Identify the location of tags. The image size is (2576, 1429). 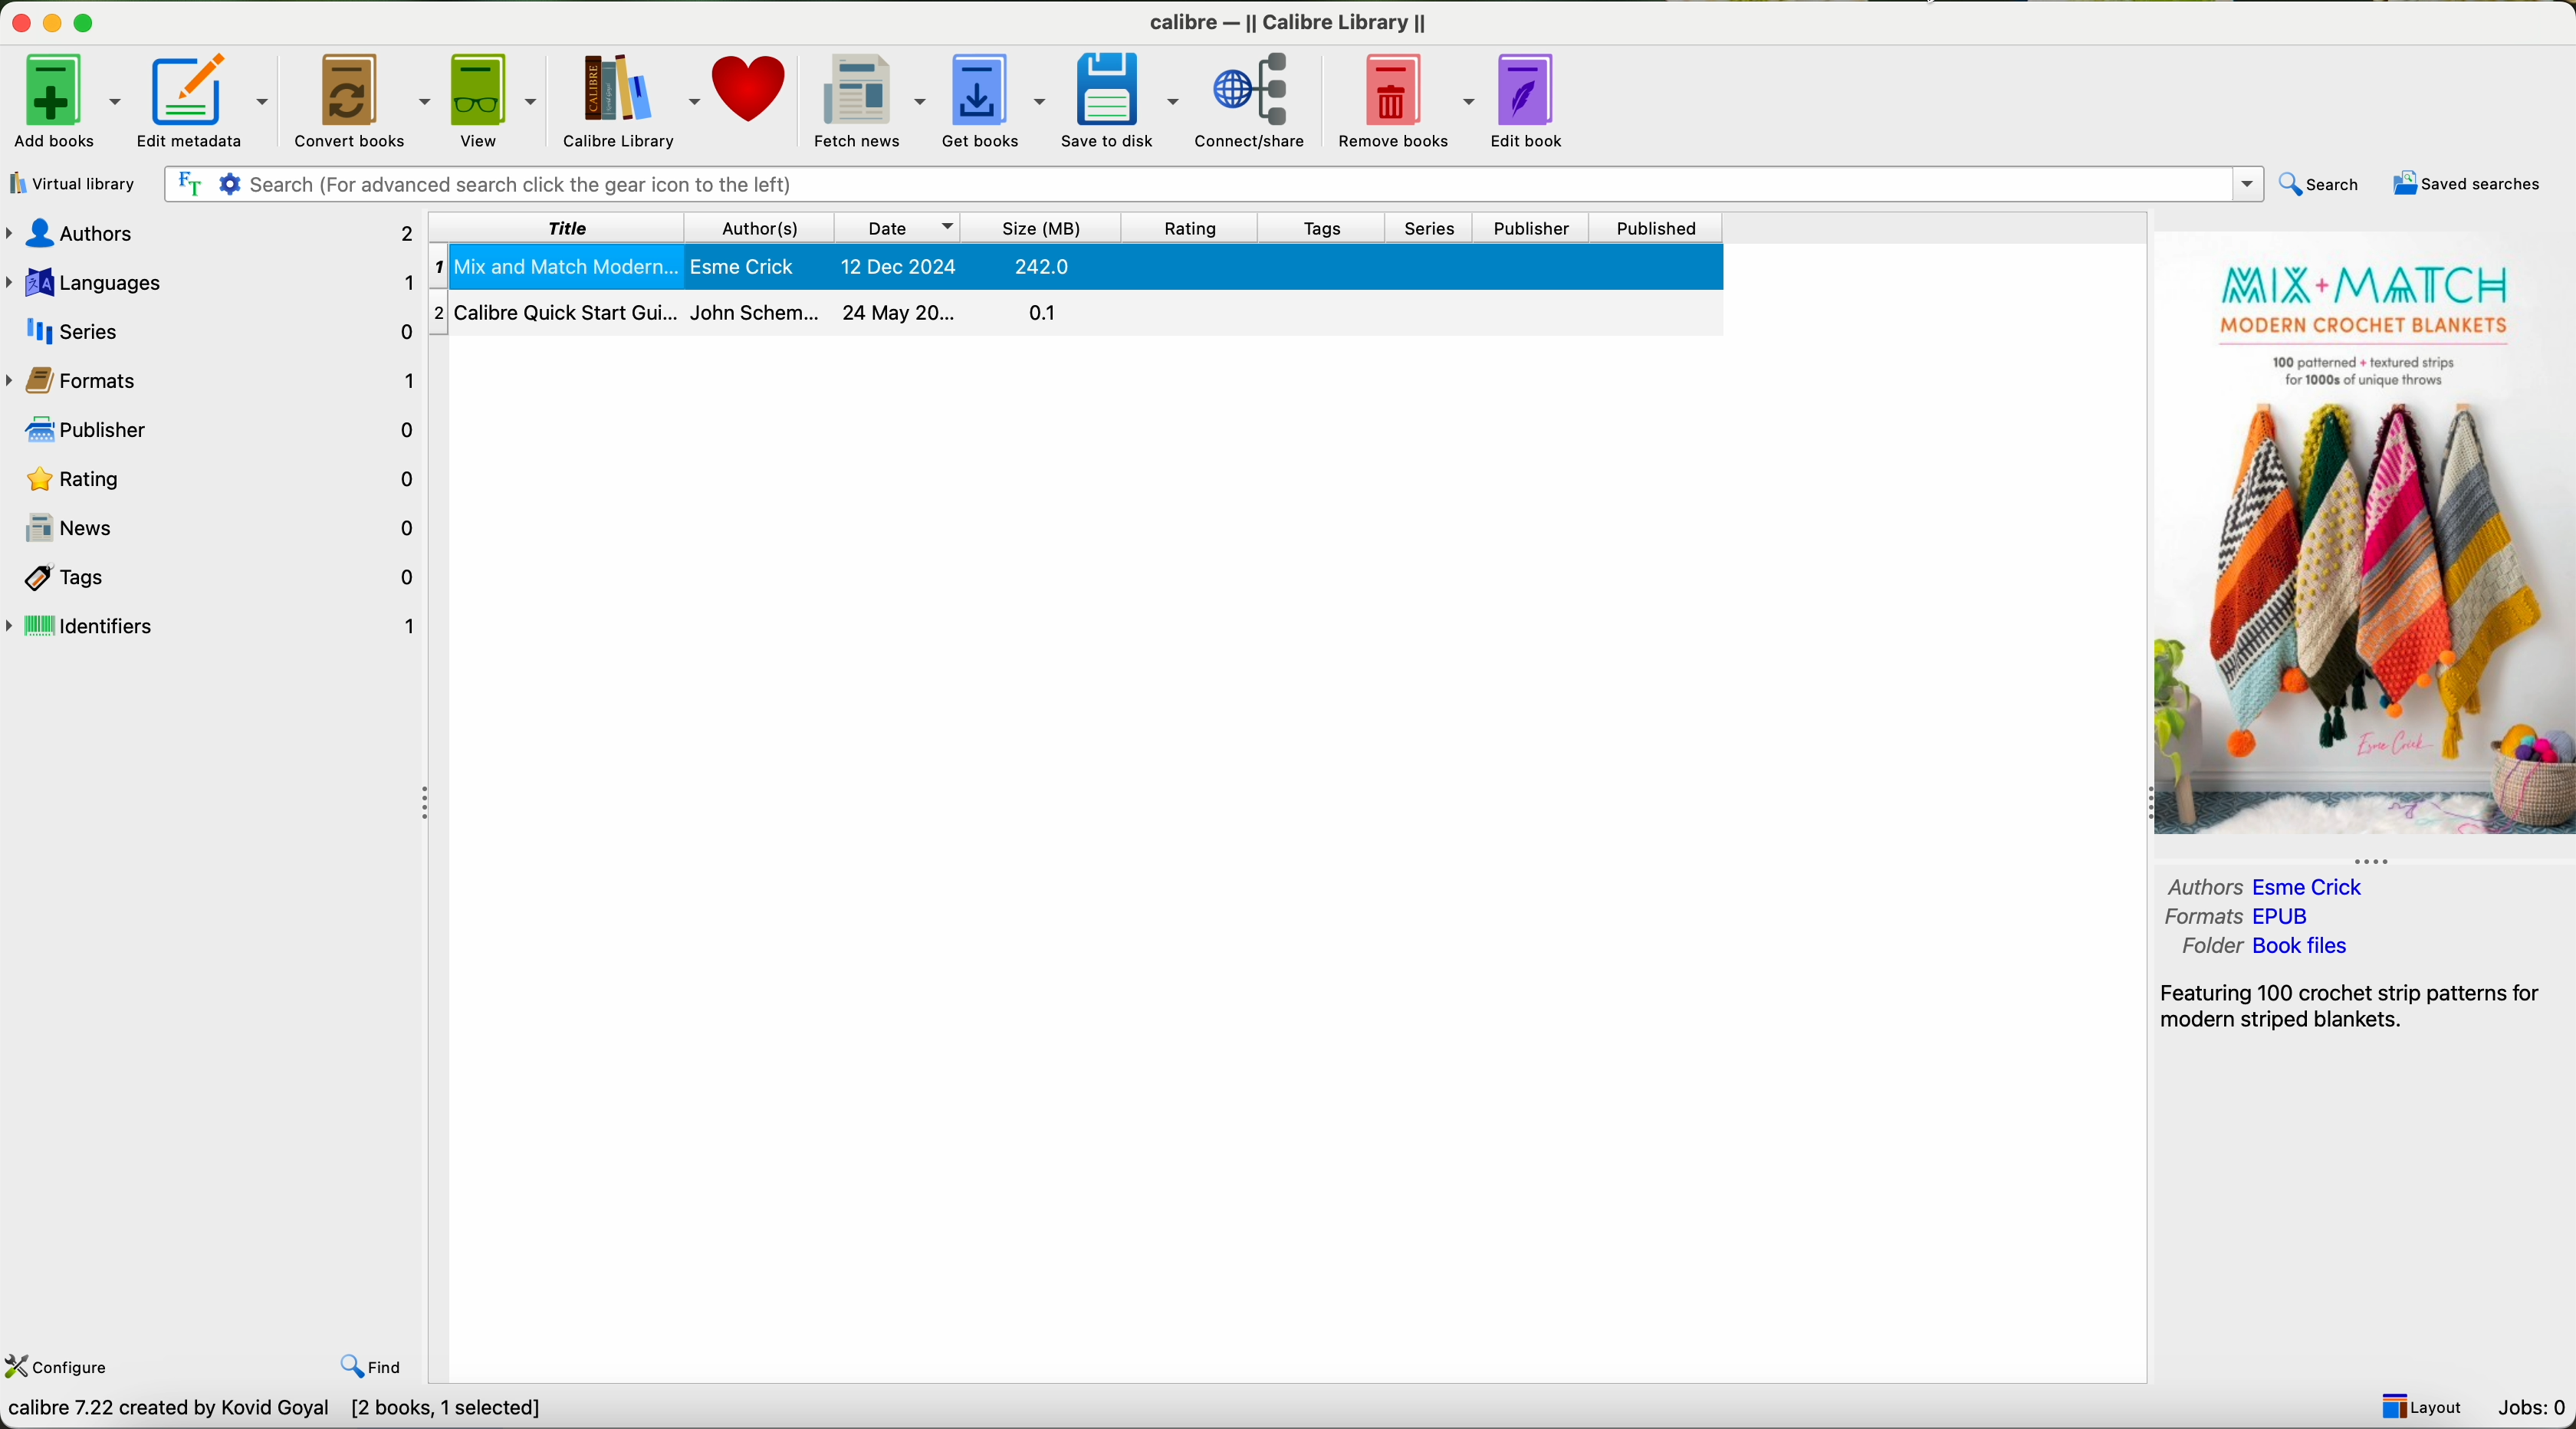
(212, 577).